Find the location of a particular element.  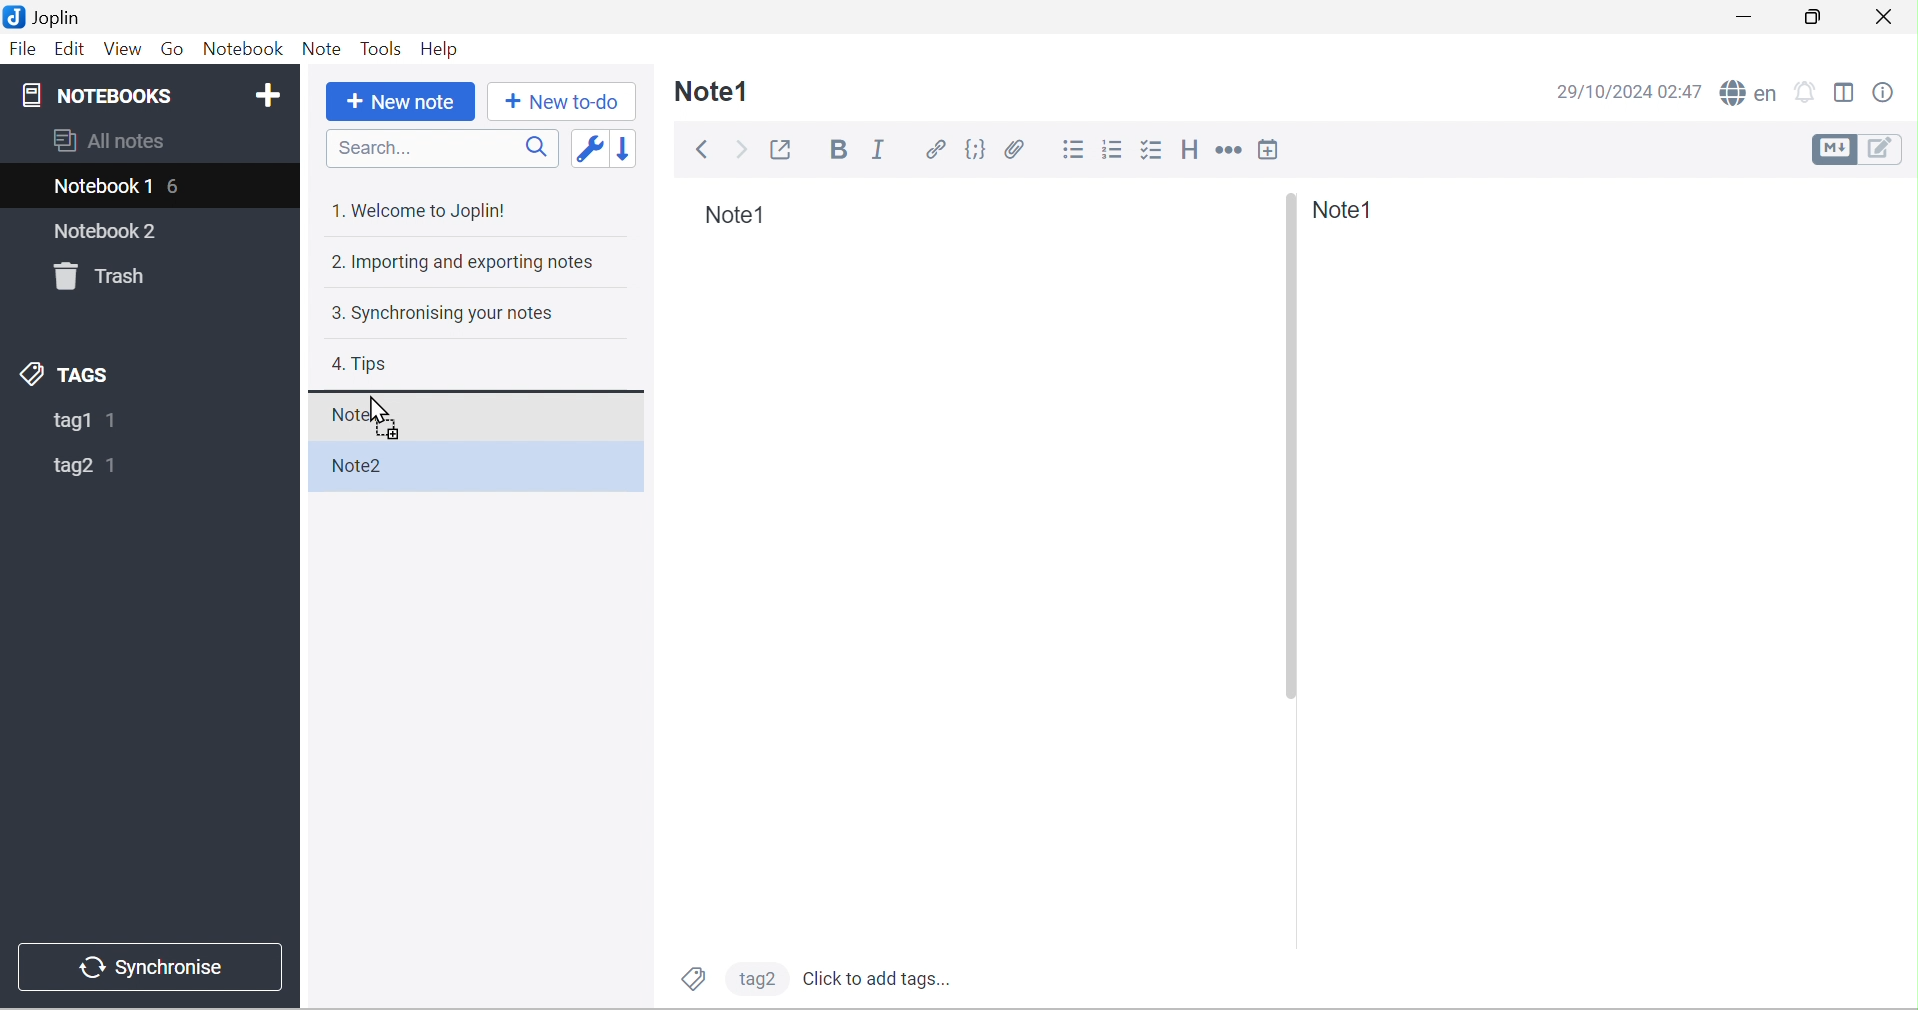

Attach file is located at coordinates (1014, 149).